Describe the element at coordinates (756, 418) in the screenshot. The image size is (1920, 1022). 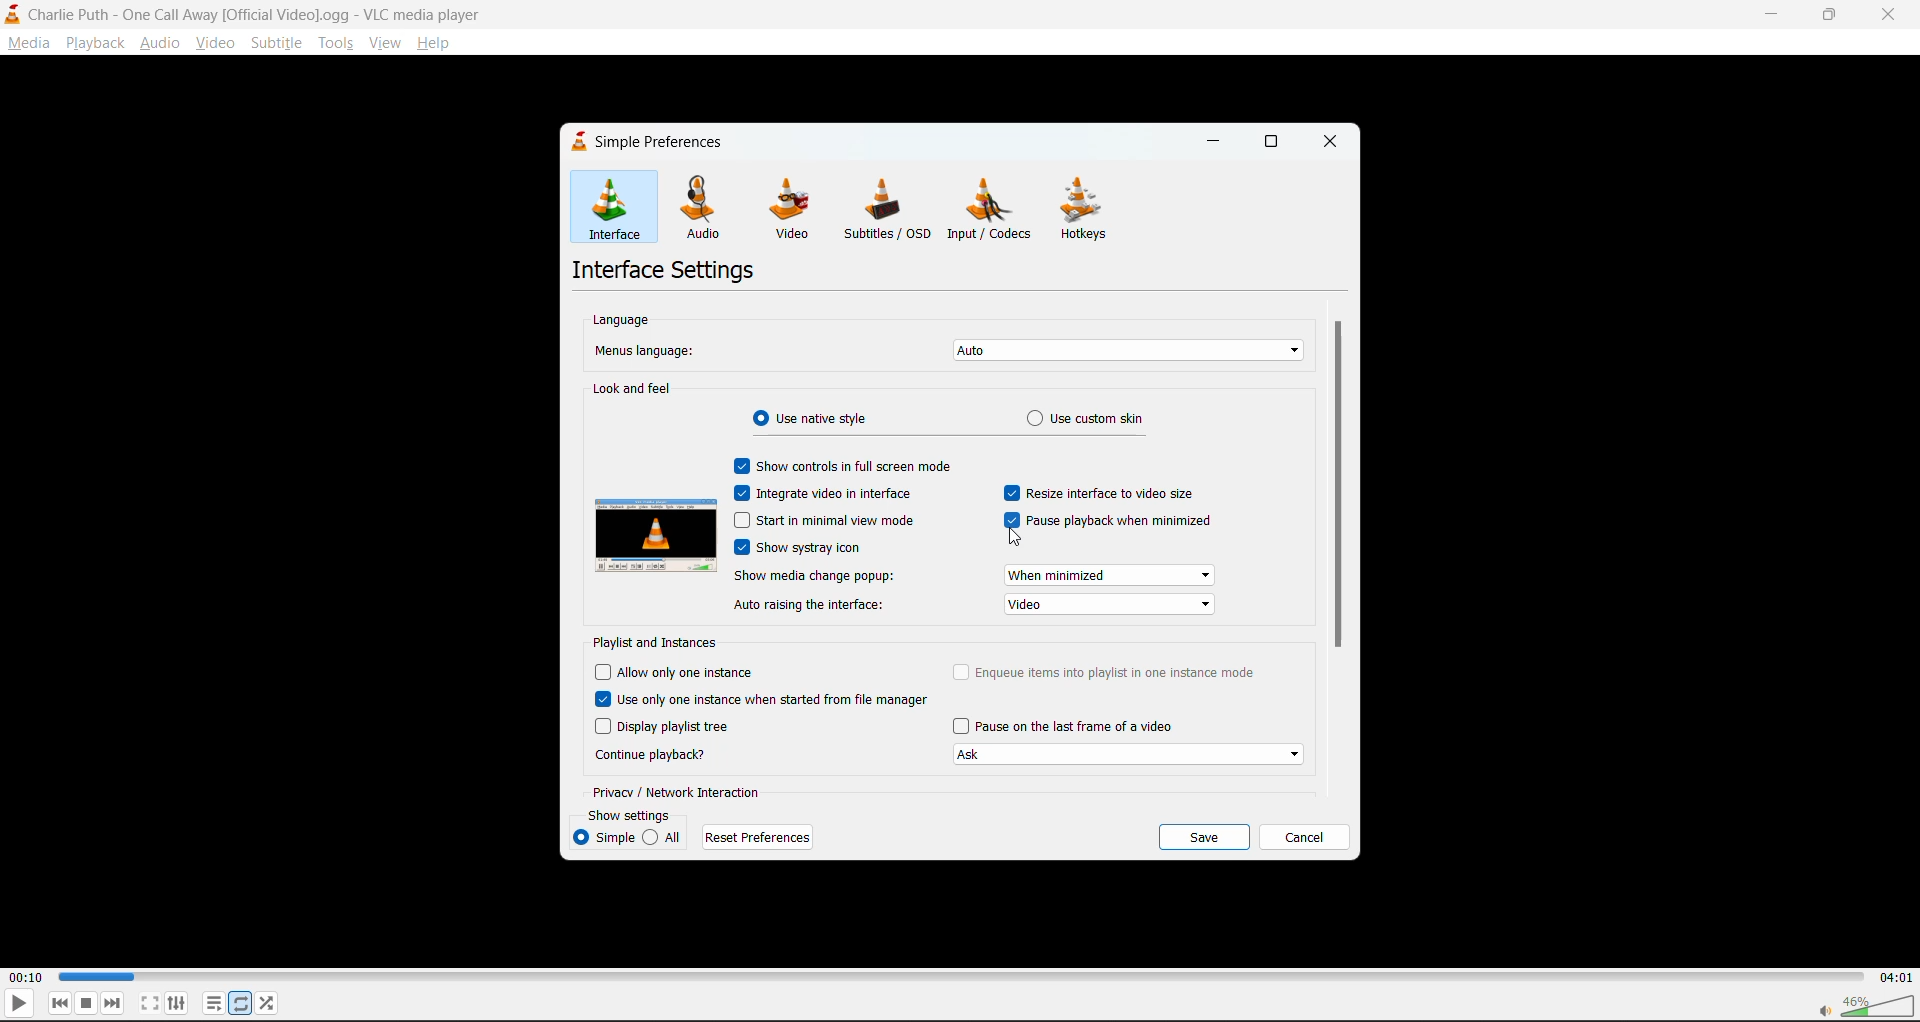
I see `Radio` at that location.